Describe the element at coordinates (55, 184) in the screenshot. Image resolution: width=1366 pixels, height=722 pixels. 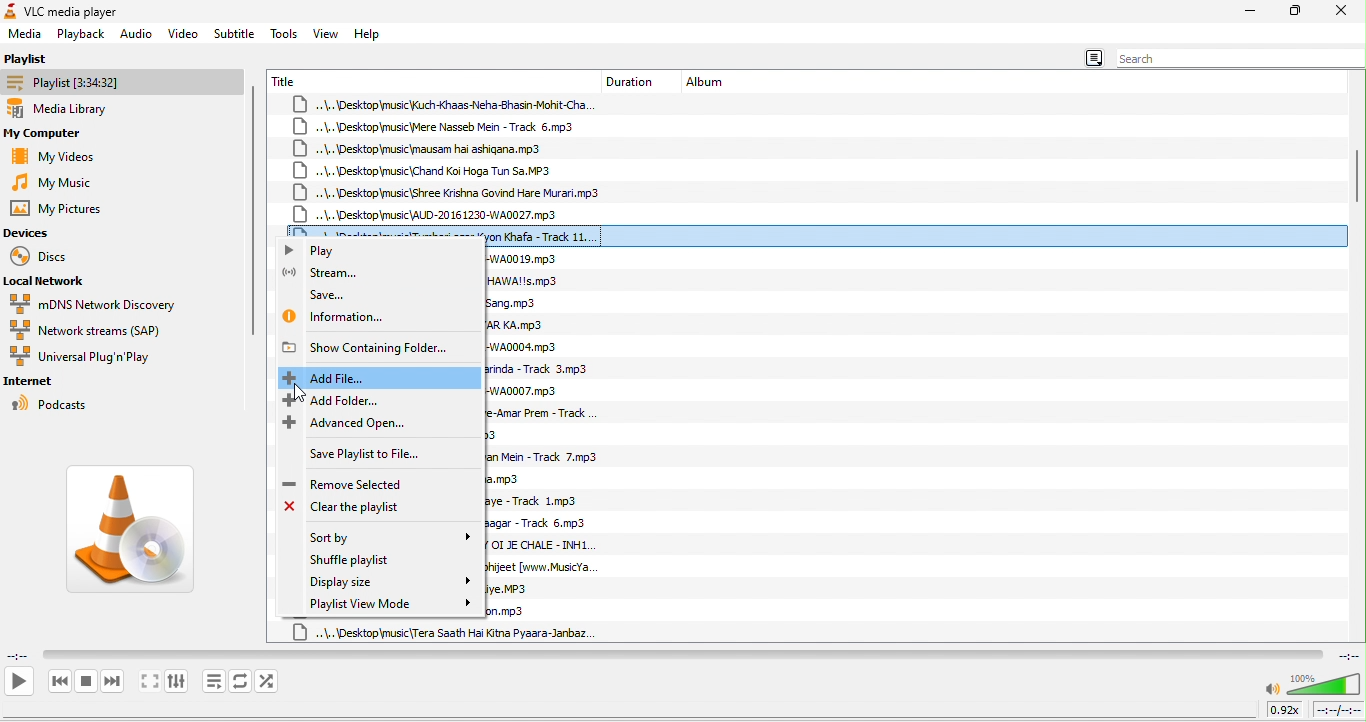
I see `my music` at that location.